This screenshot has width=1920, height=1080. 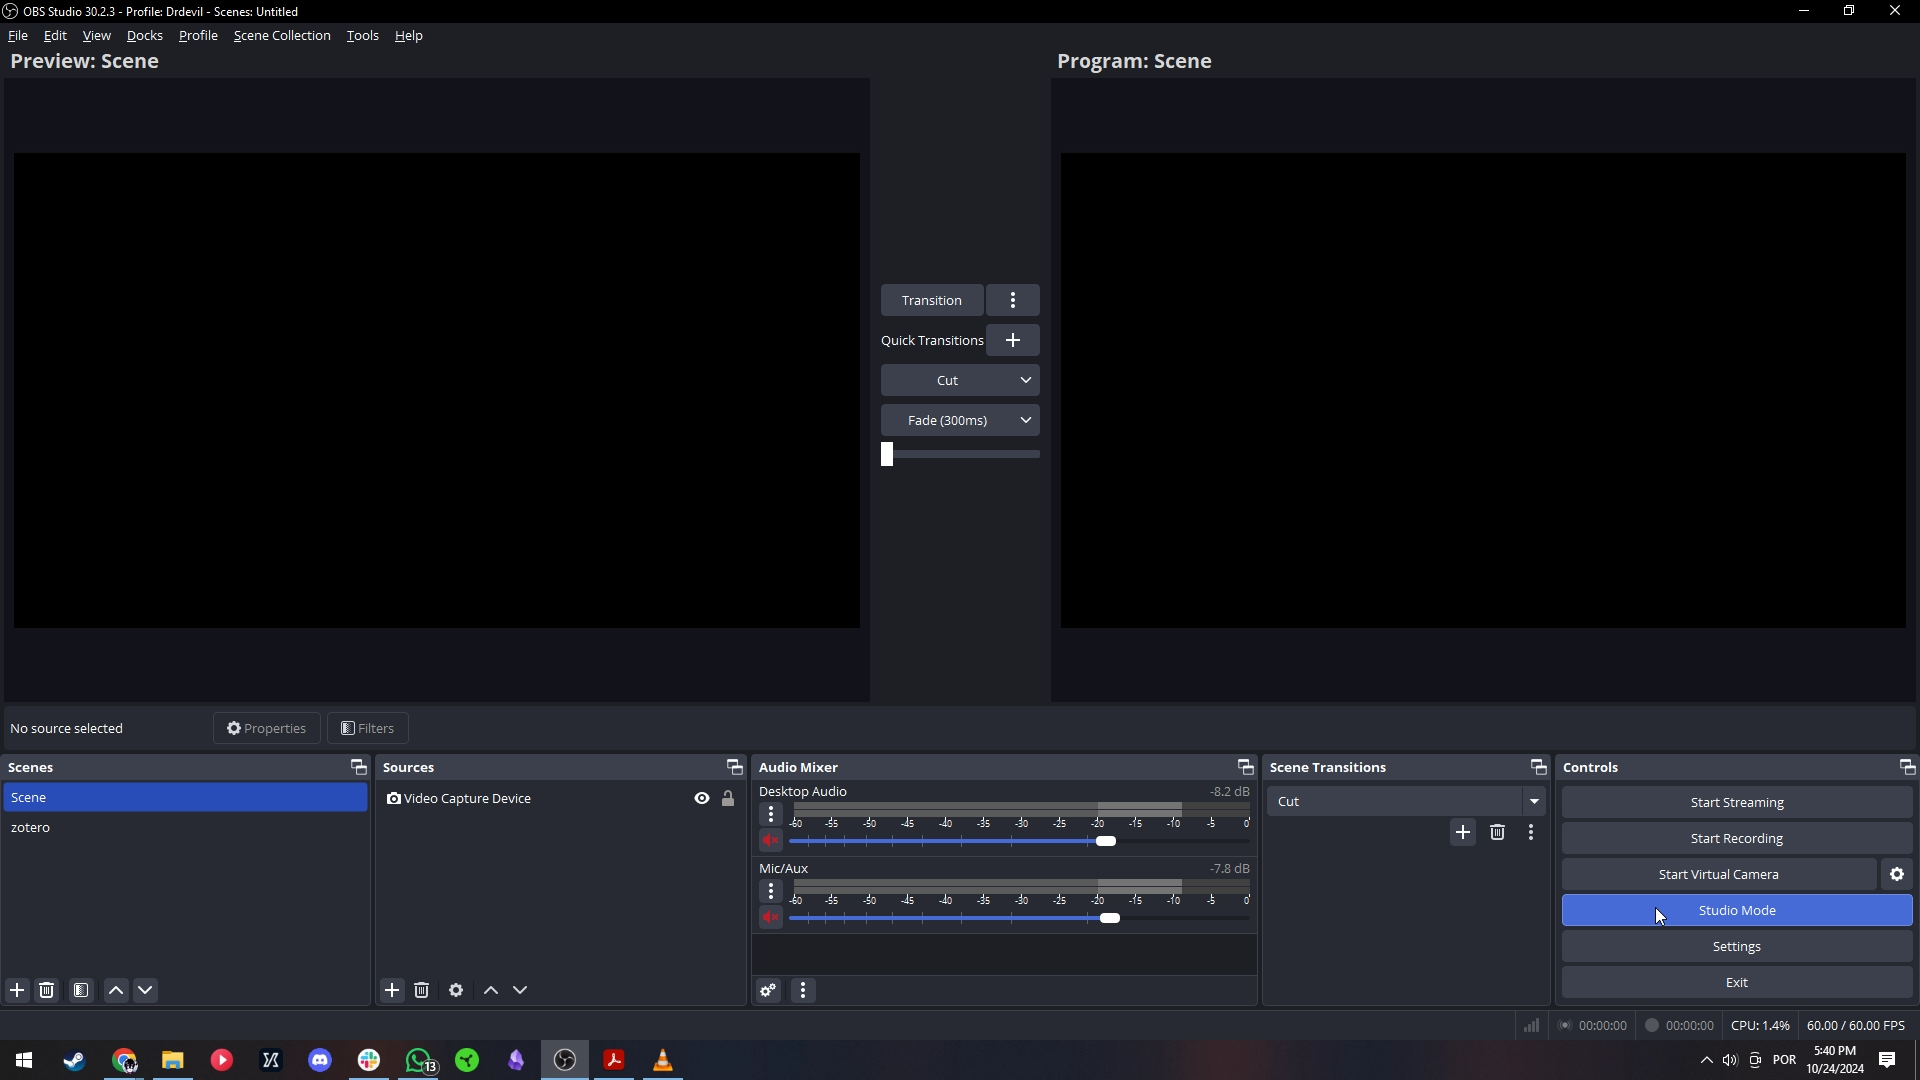 I want to click on Move scene up, so click(x=117, y=991).